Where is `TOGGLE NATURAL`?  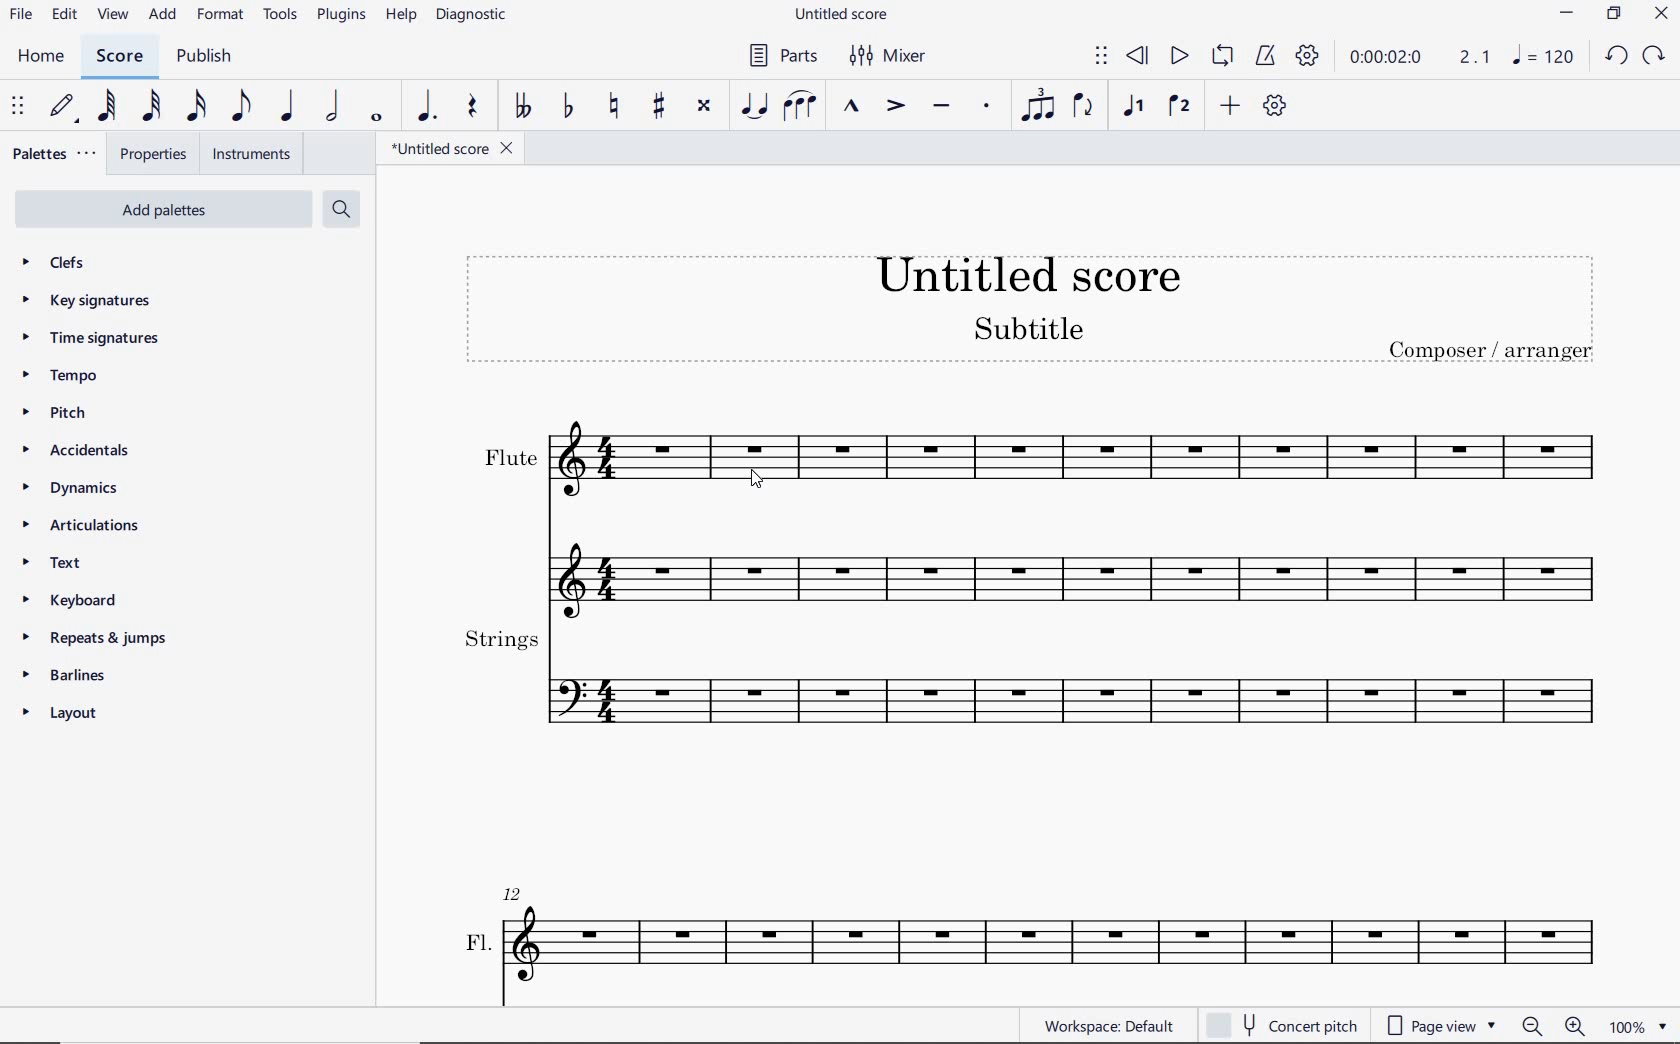 TOGGLE NATURAL is located at coordinates (616, 105).